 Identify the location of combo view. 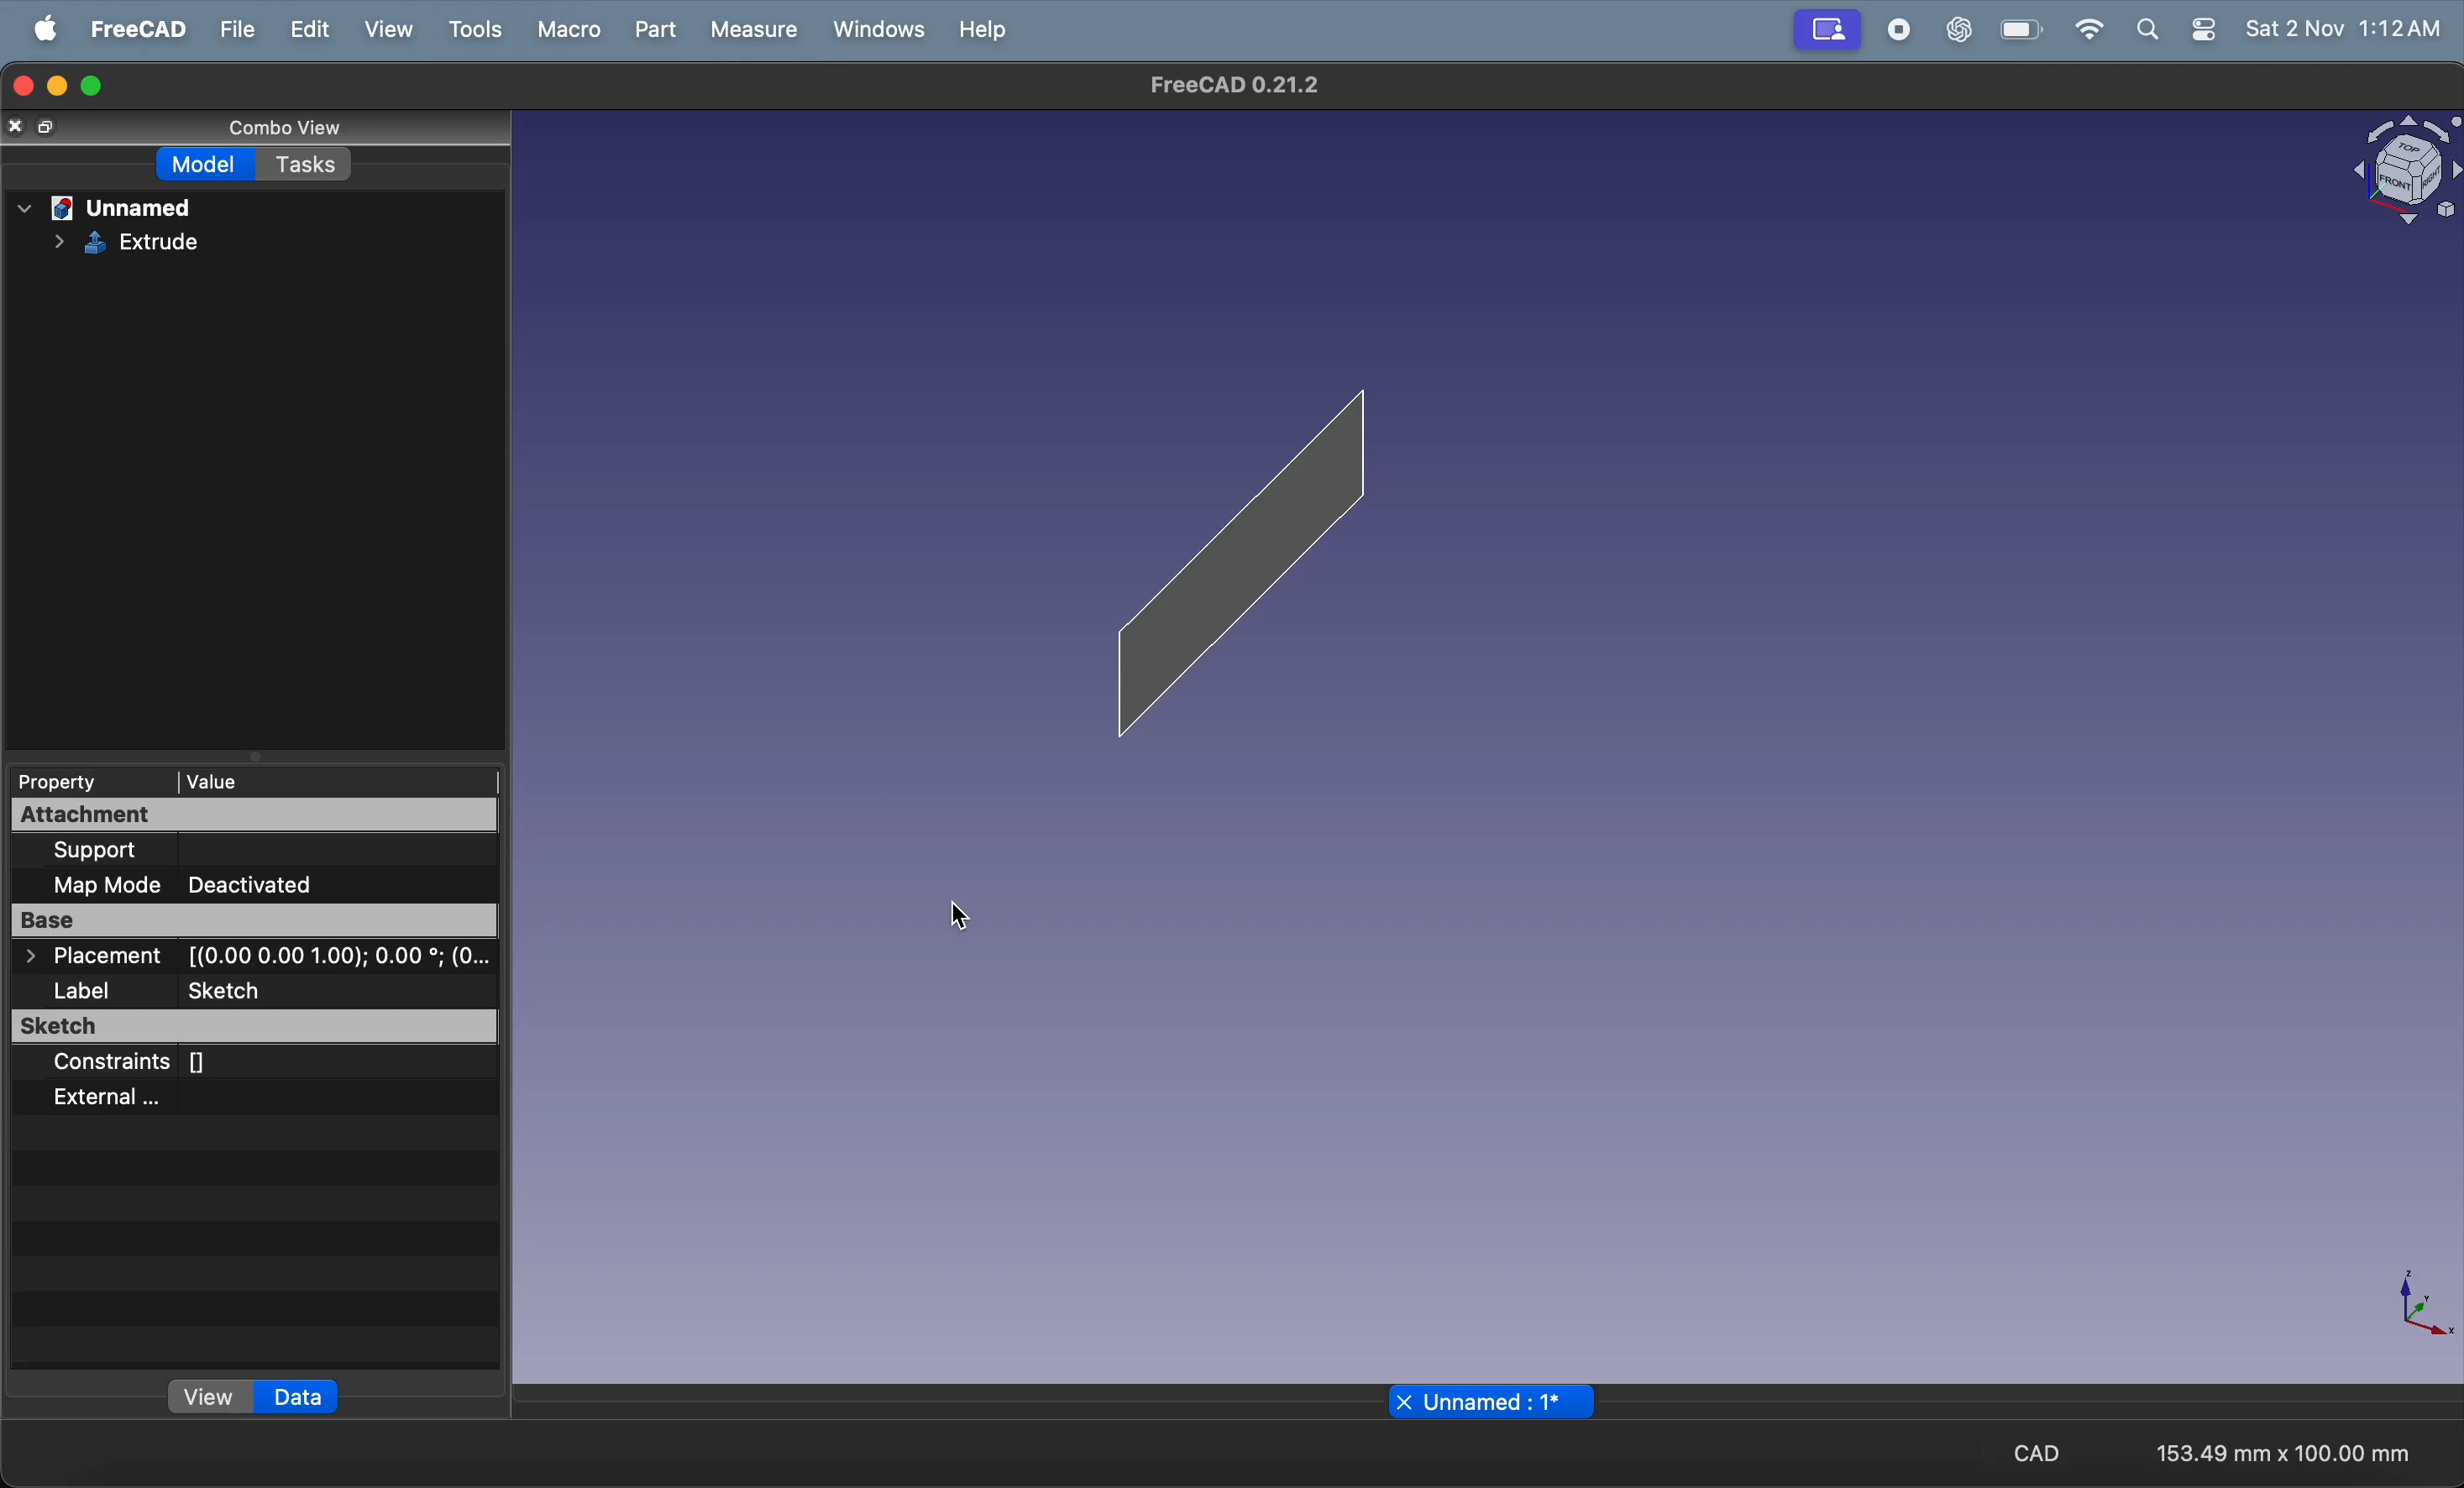
(300, 128).